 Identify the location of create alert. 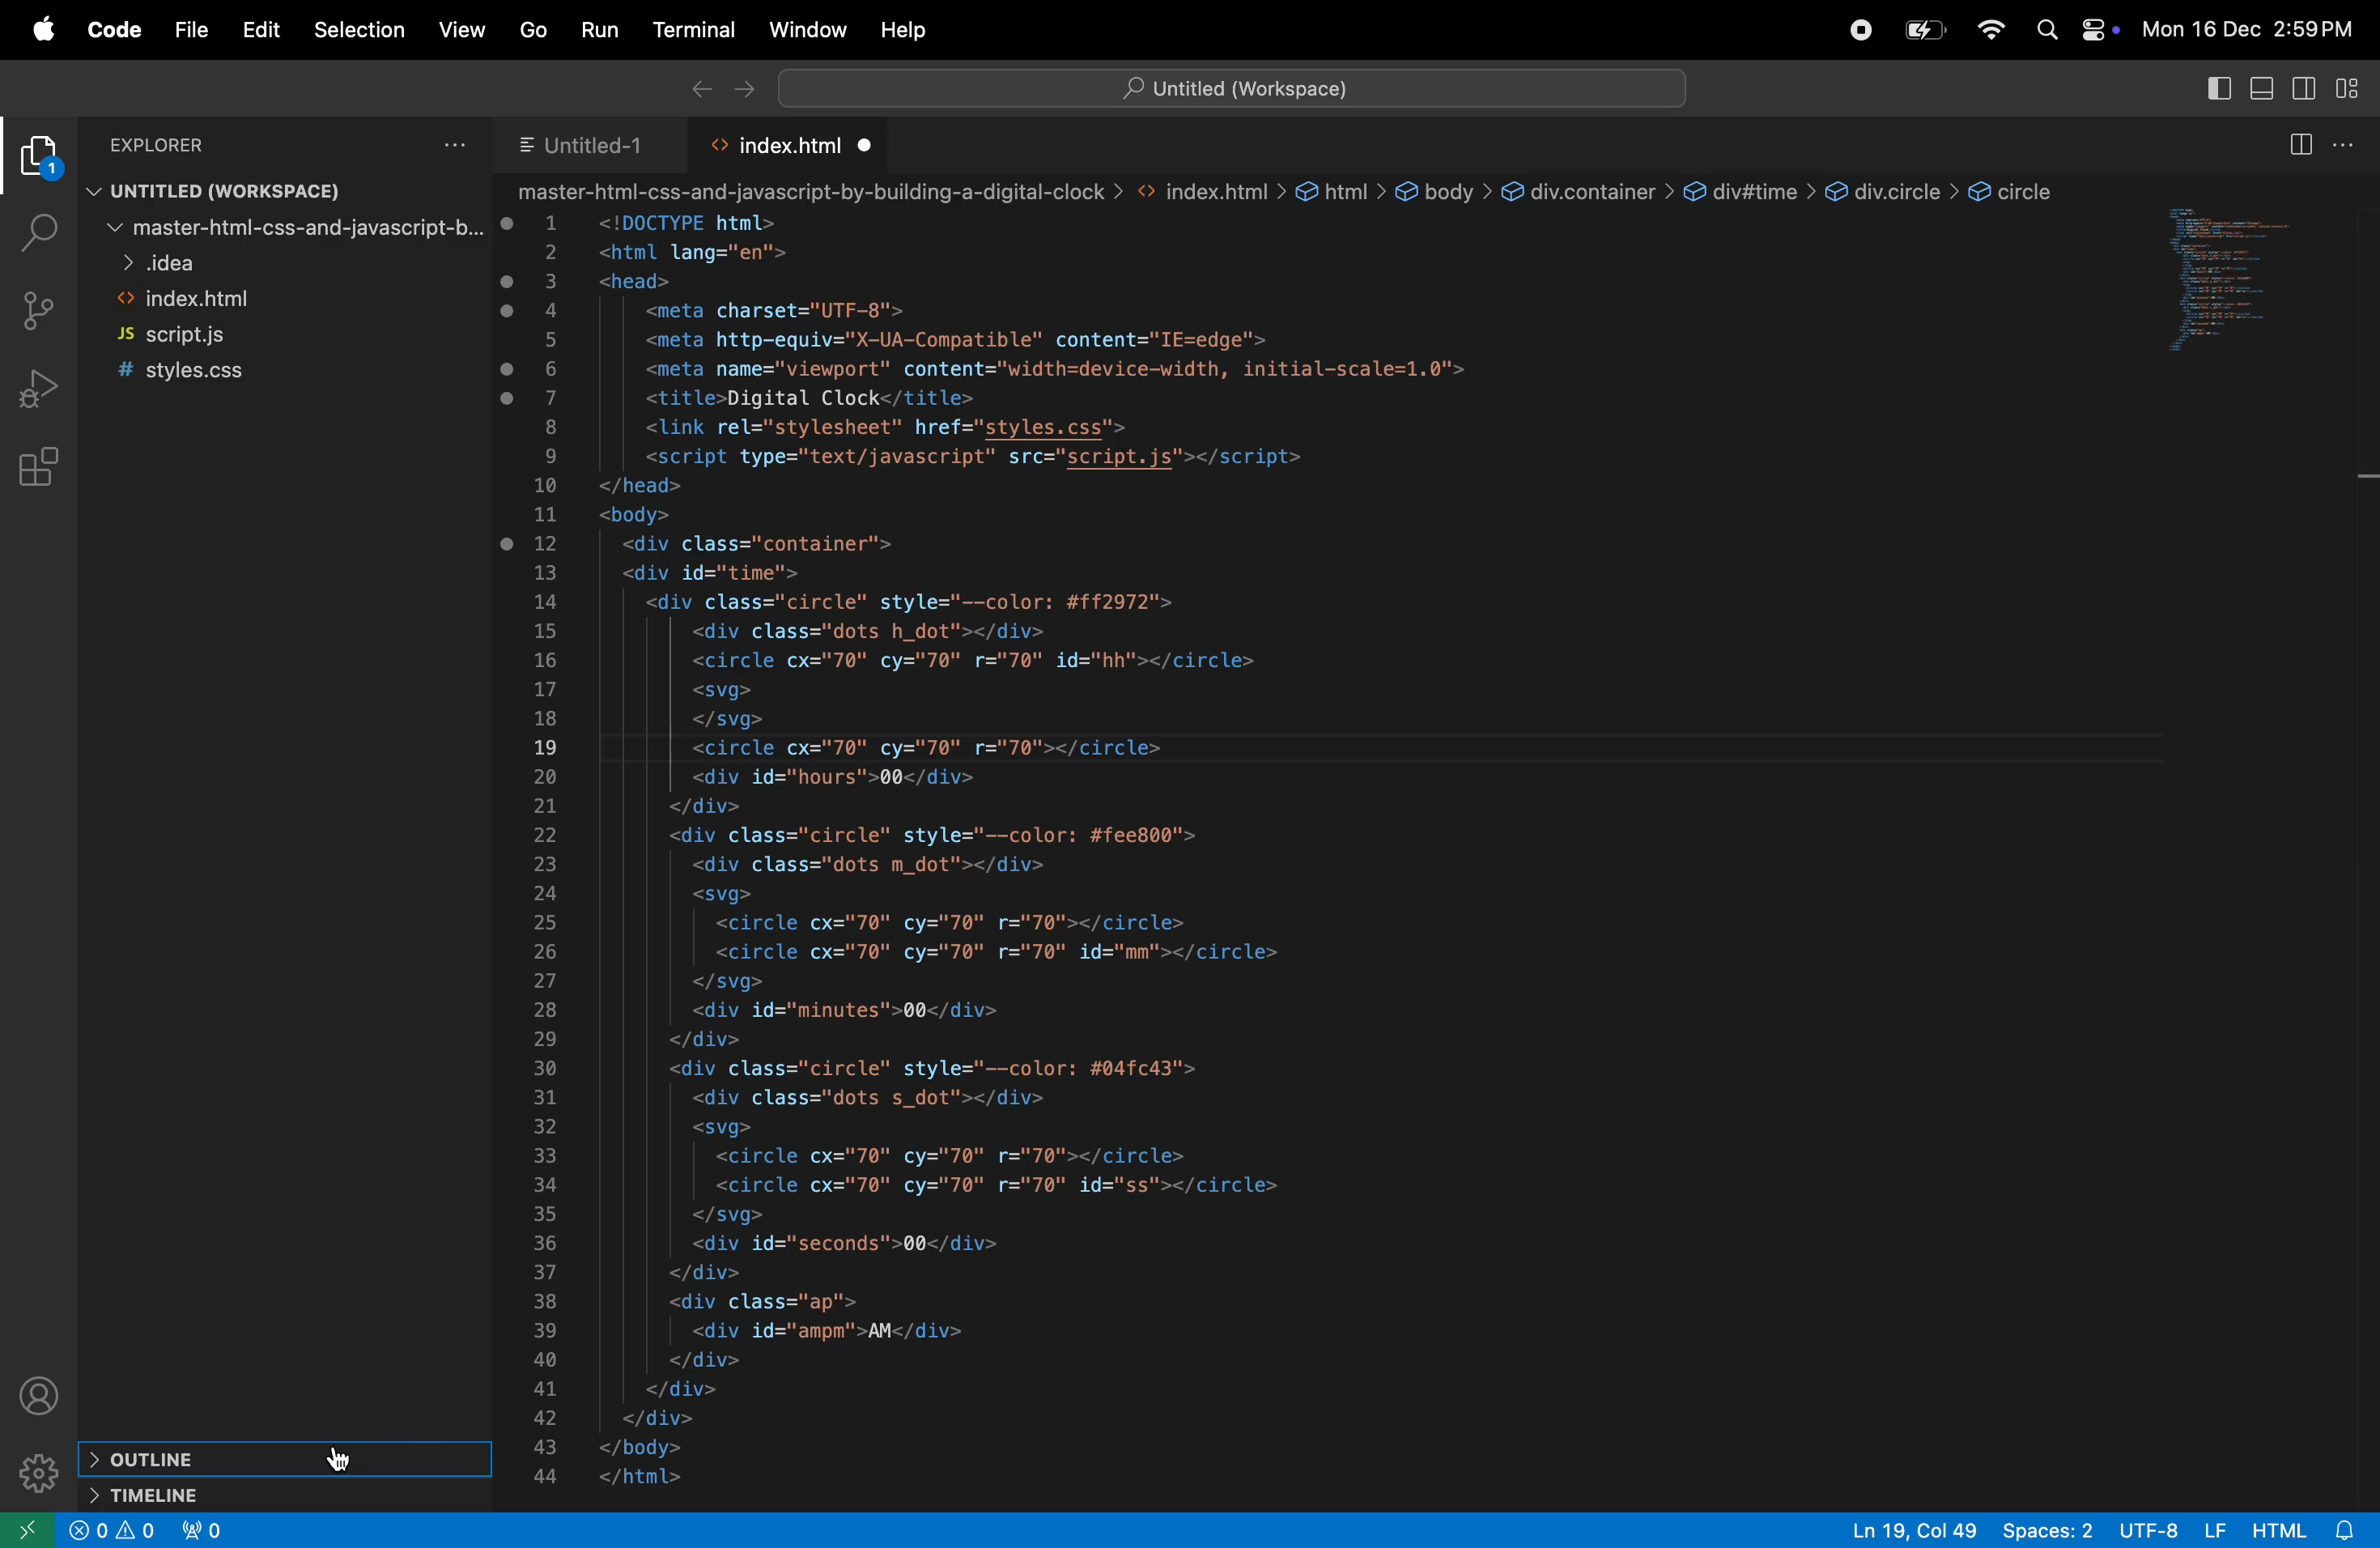
(87, 1531).